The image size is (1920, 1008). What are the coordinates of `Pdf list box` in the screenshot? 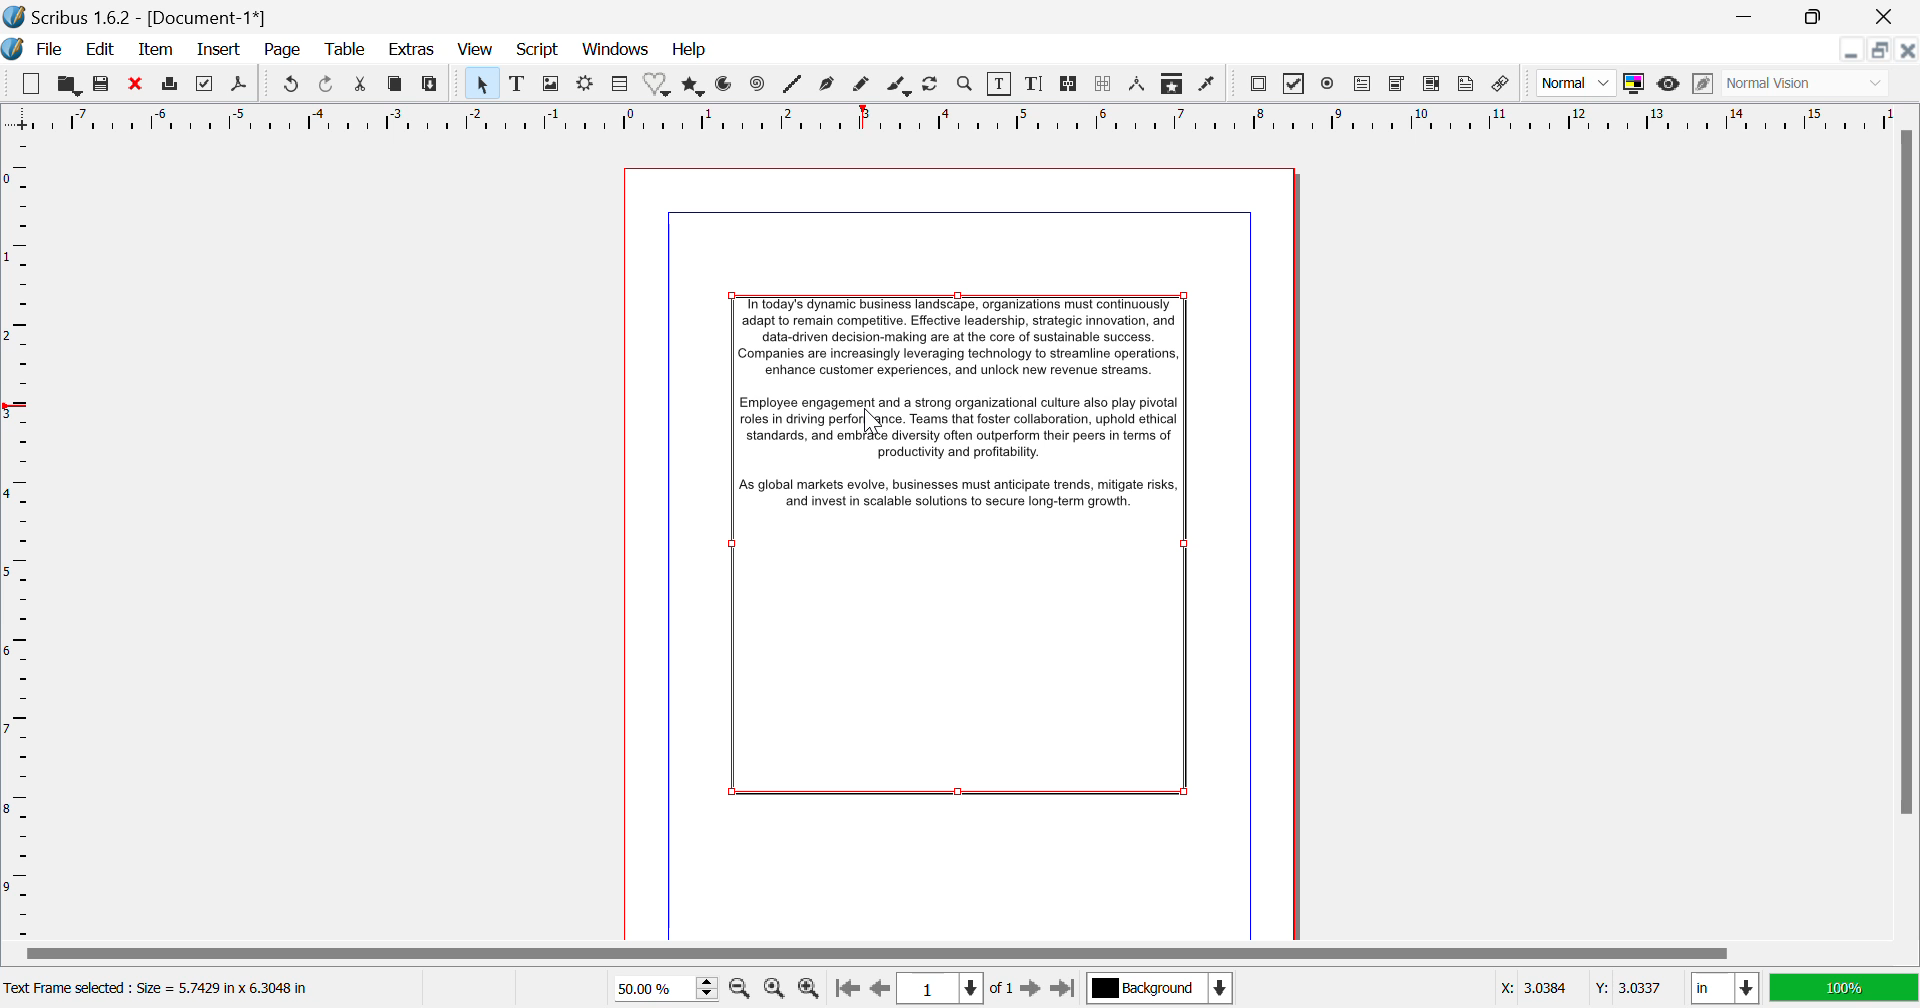 It's located at (1434, 85).